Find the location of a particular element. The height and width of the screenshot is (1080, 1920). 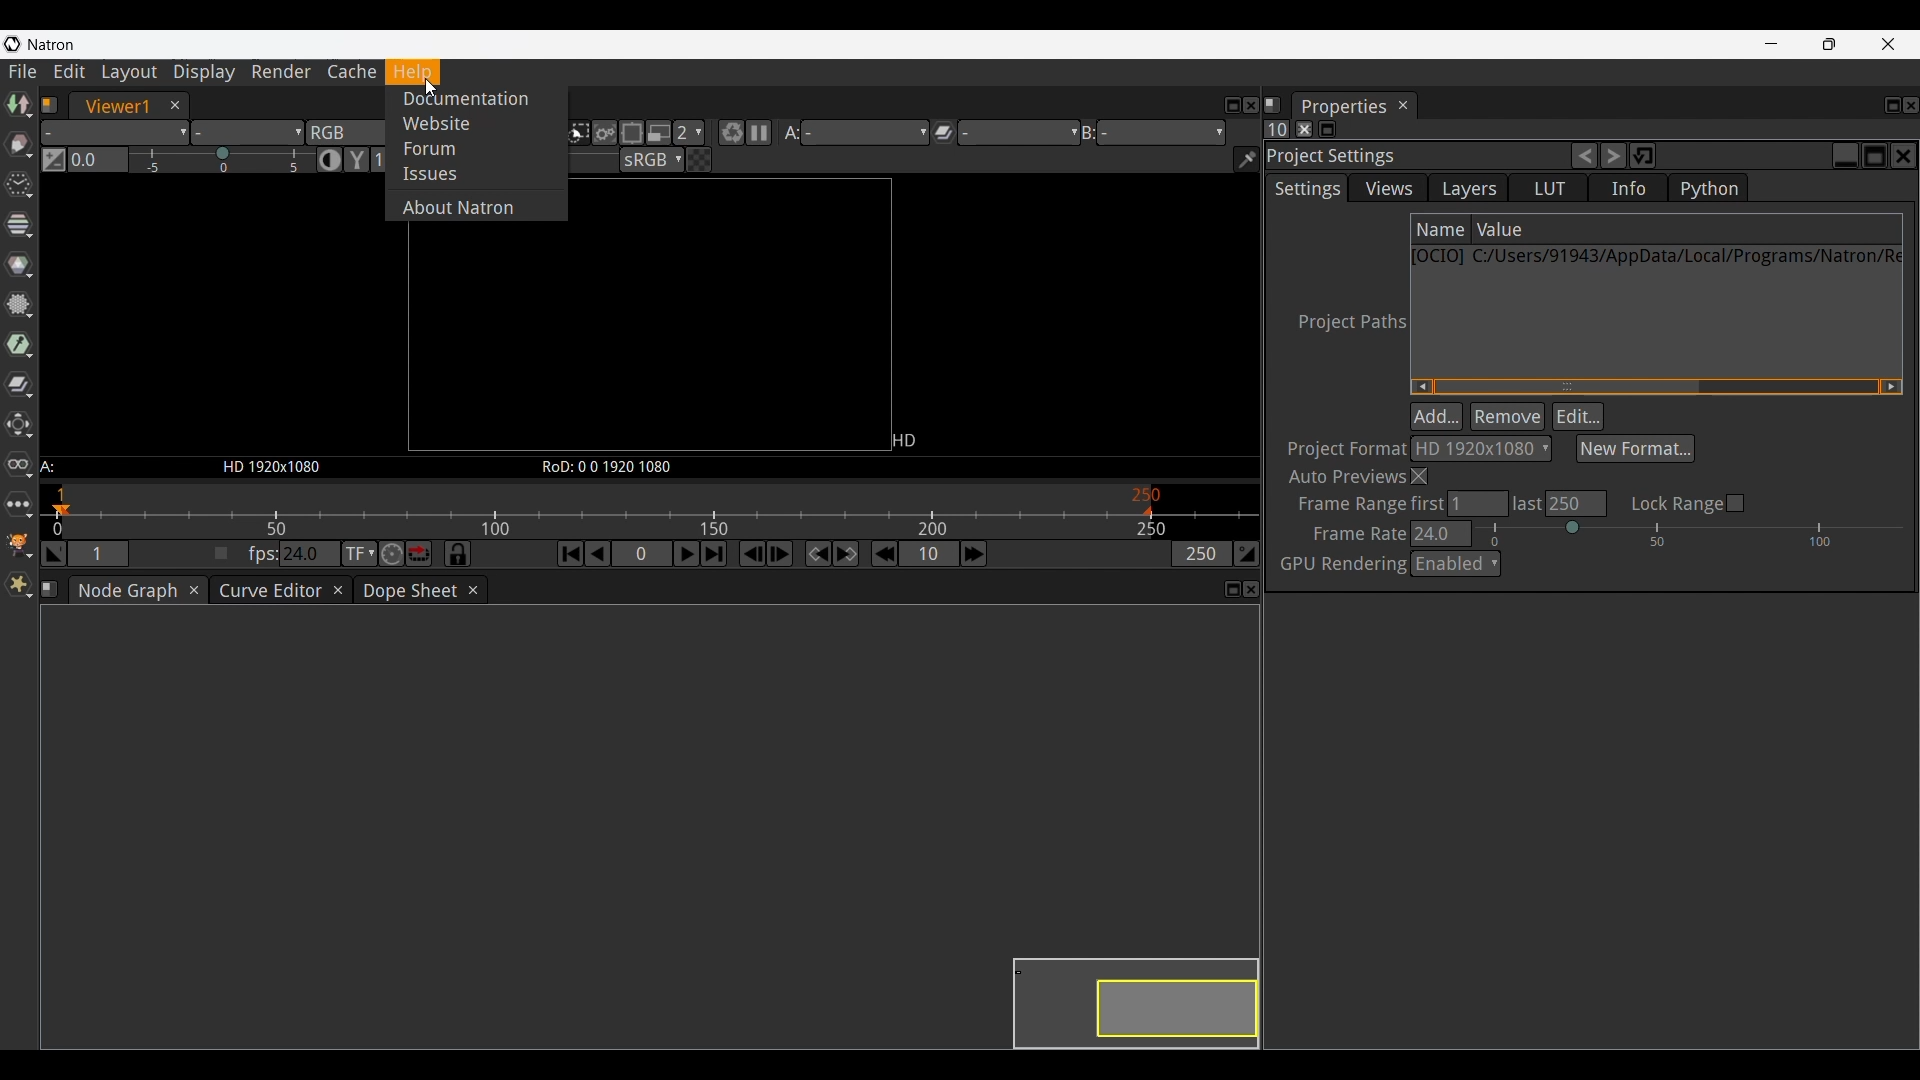

Settings is located at coordinates (1306, 188).